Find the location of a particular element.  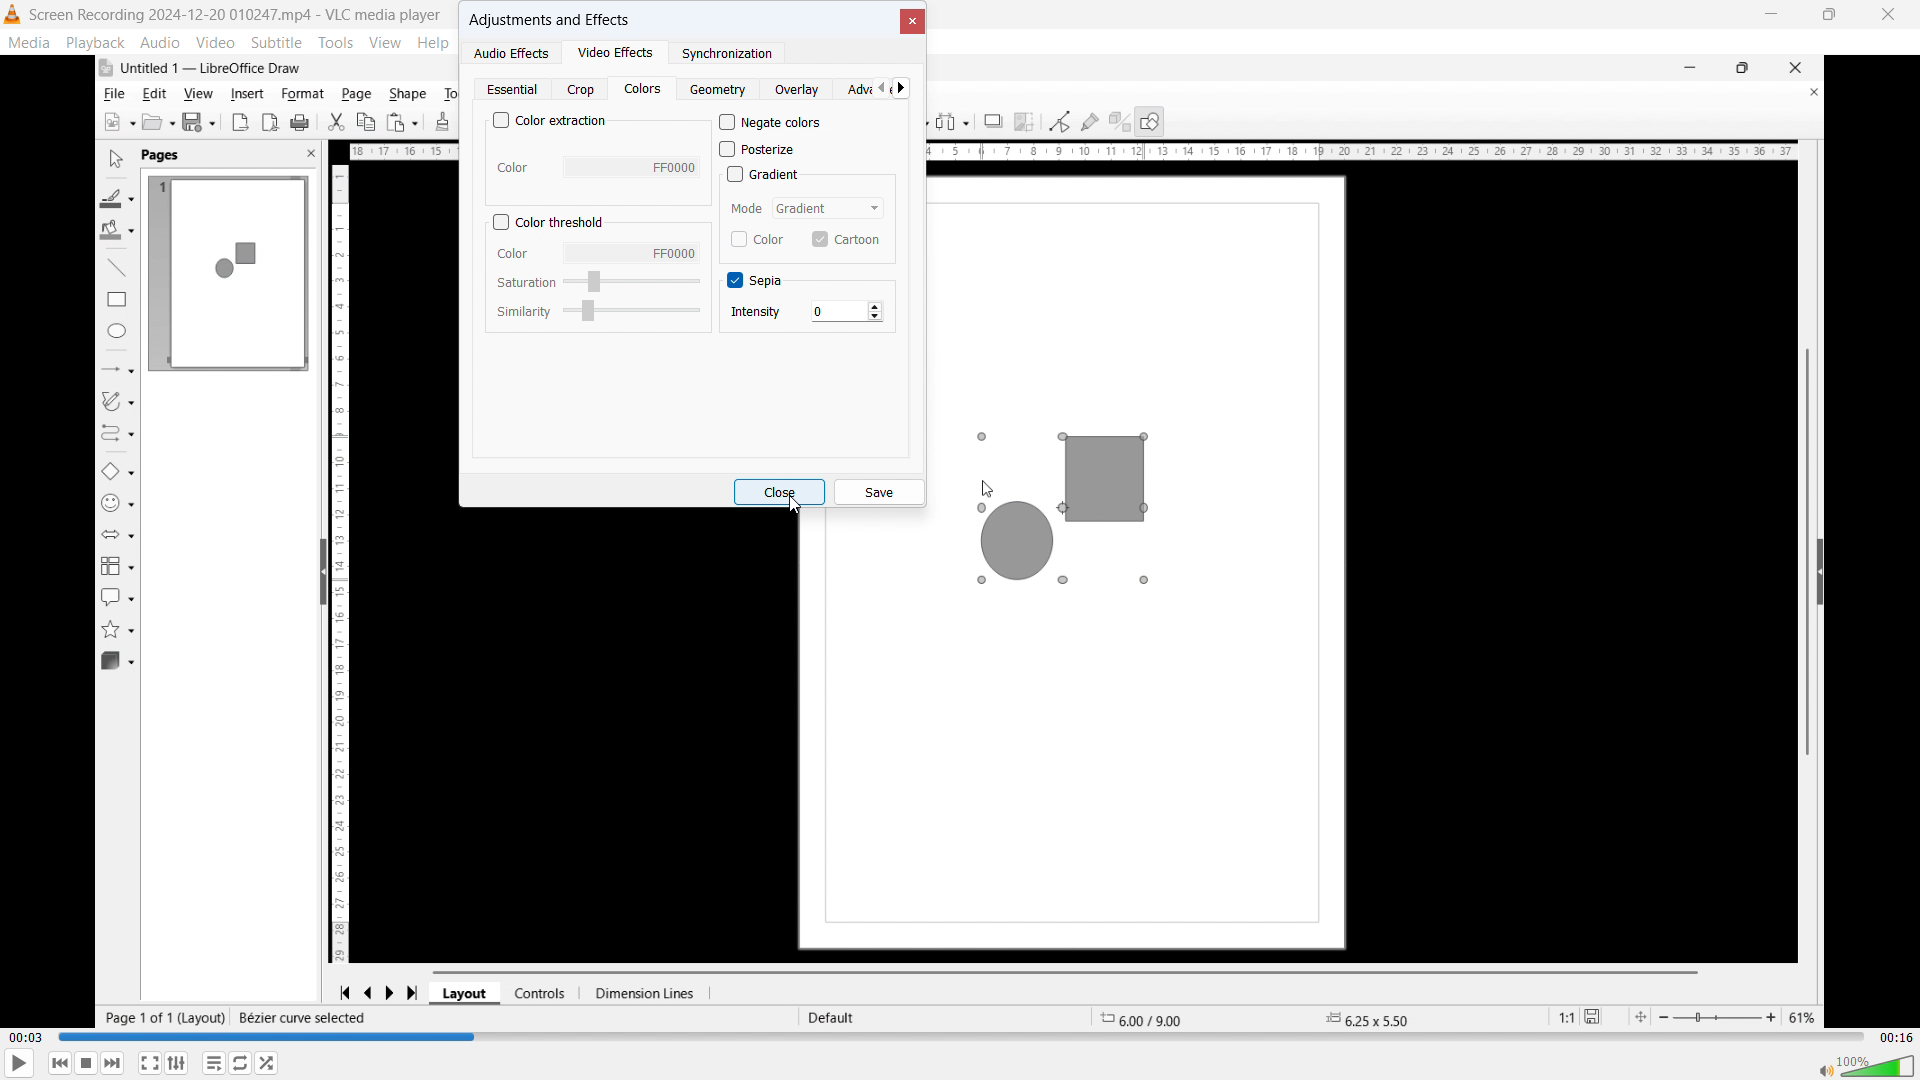

subtitle is located at coordinates (277, 41).